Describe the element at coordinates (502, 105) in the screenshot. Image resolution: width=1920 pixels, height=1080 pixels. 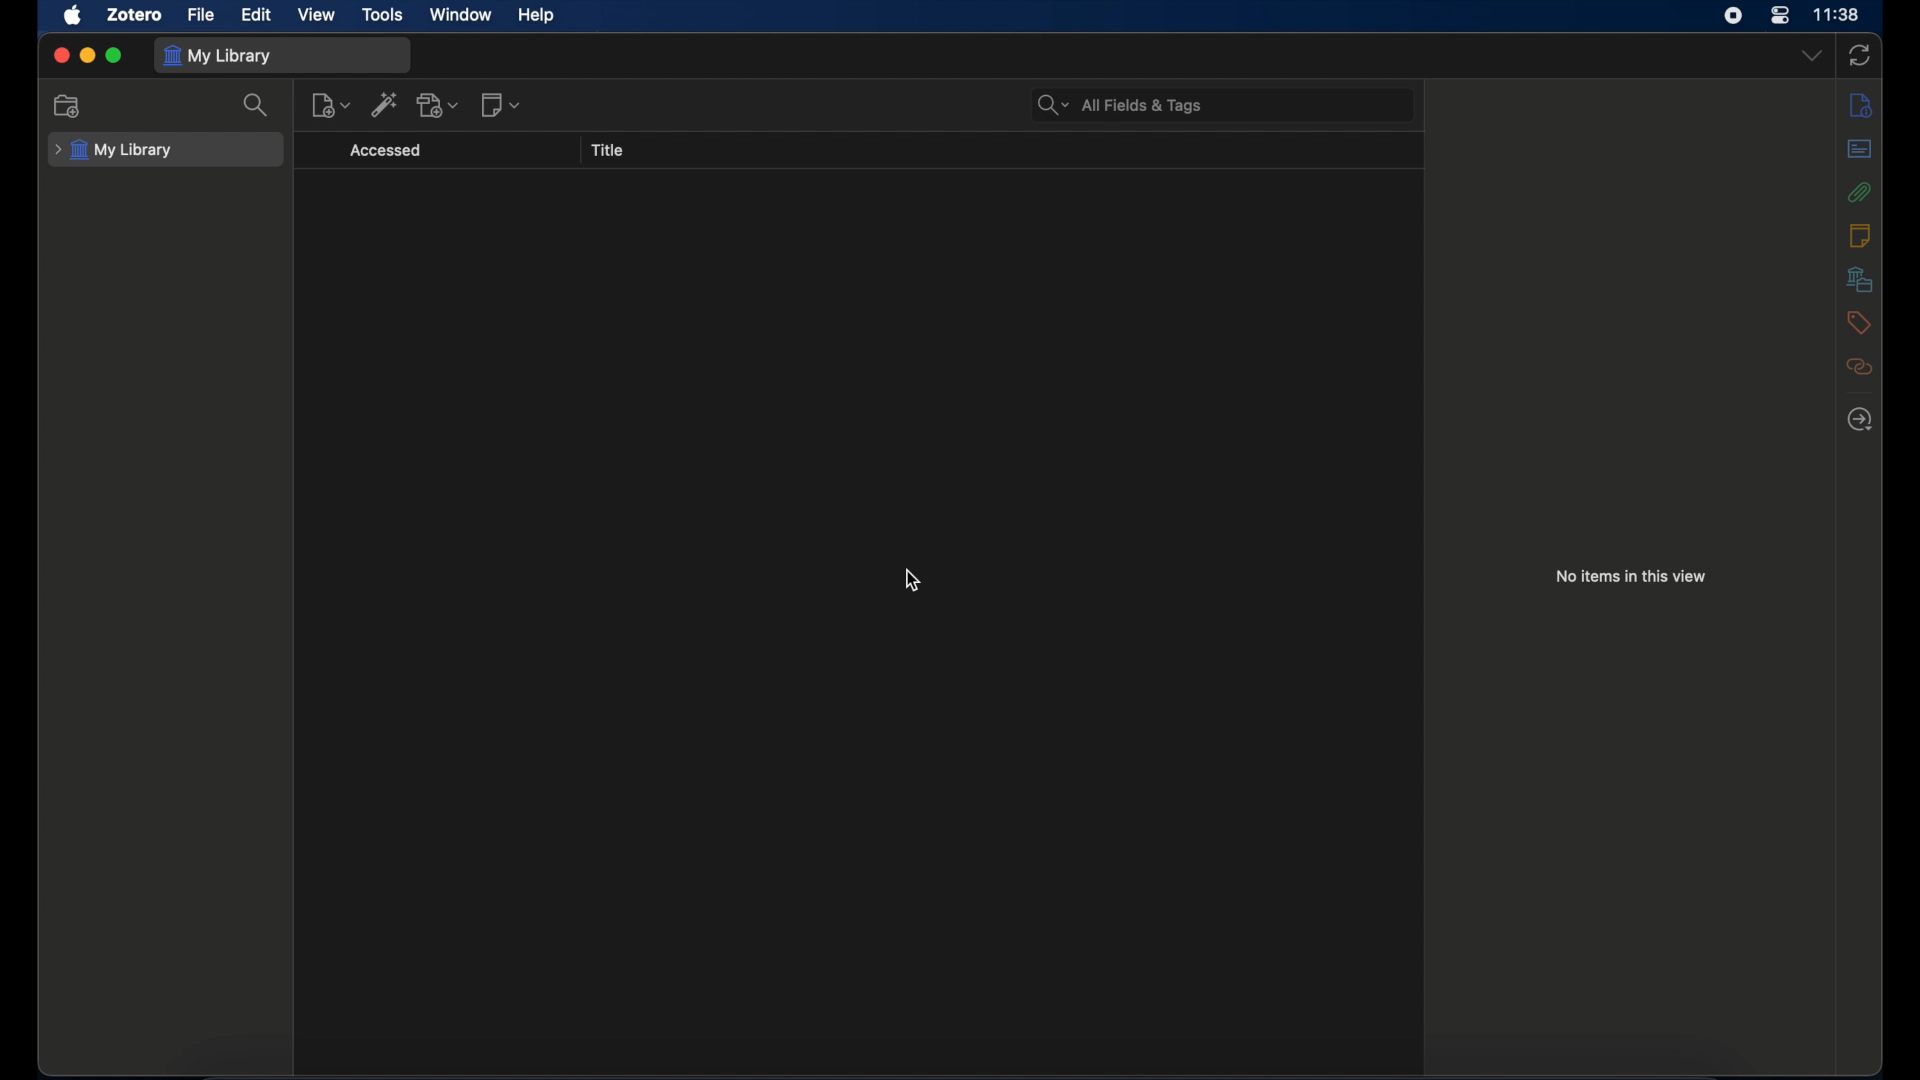
I see `new notes` at that location.